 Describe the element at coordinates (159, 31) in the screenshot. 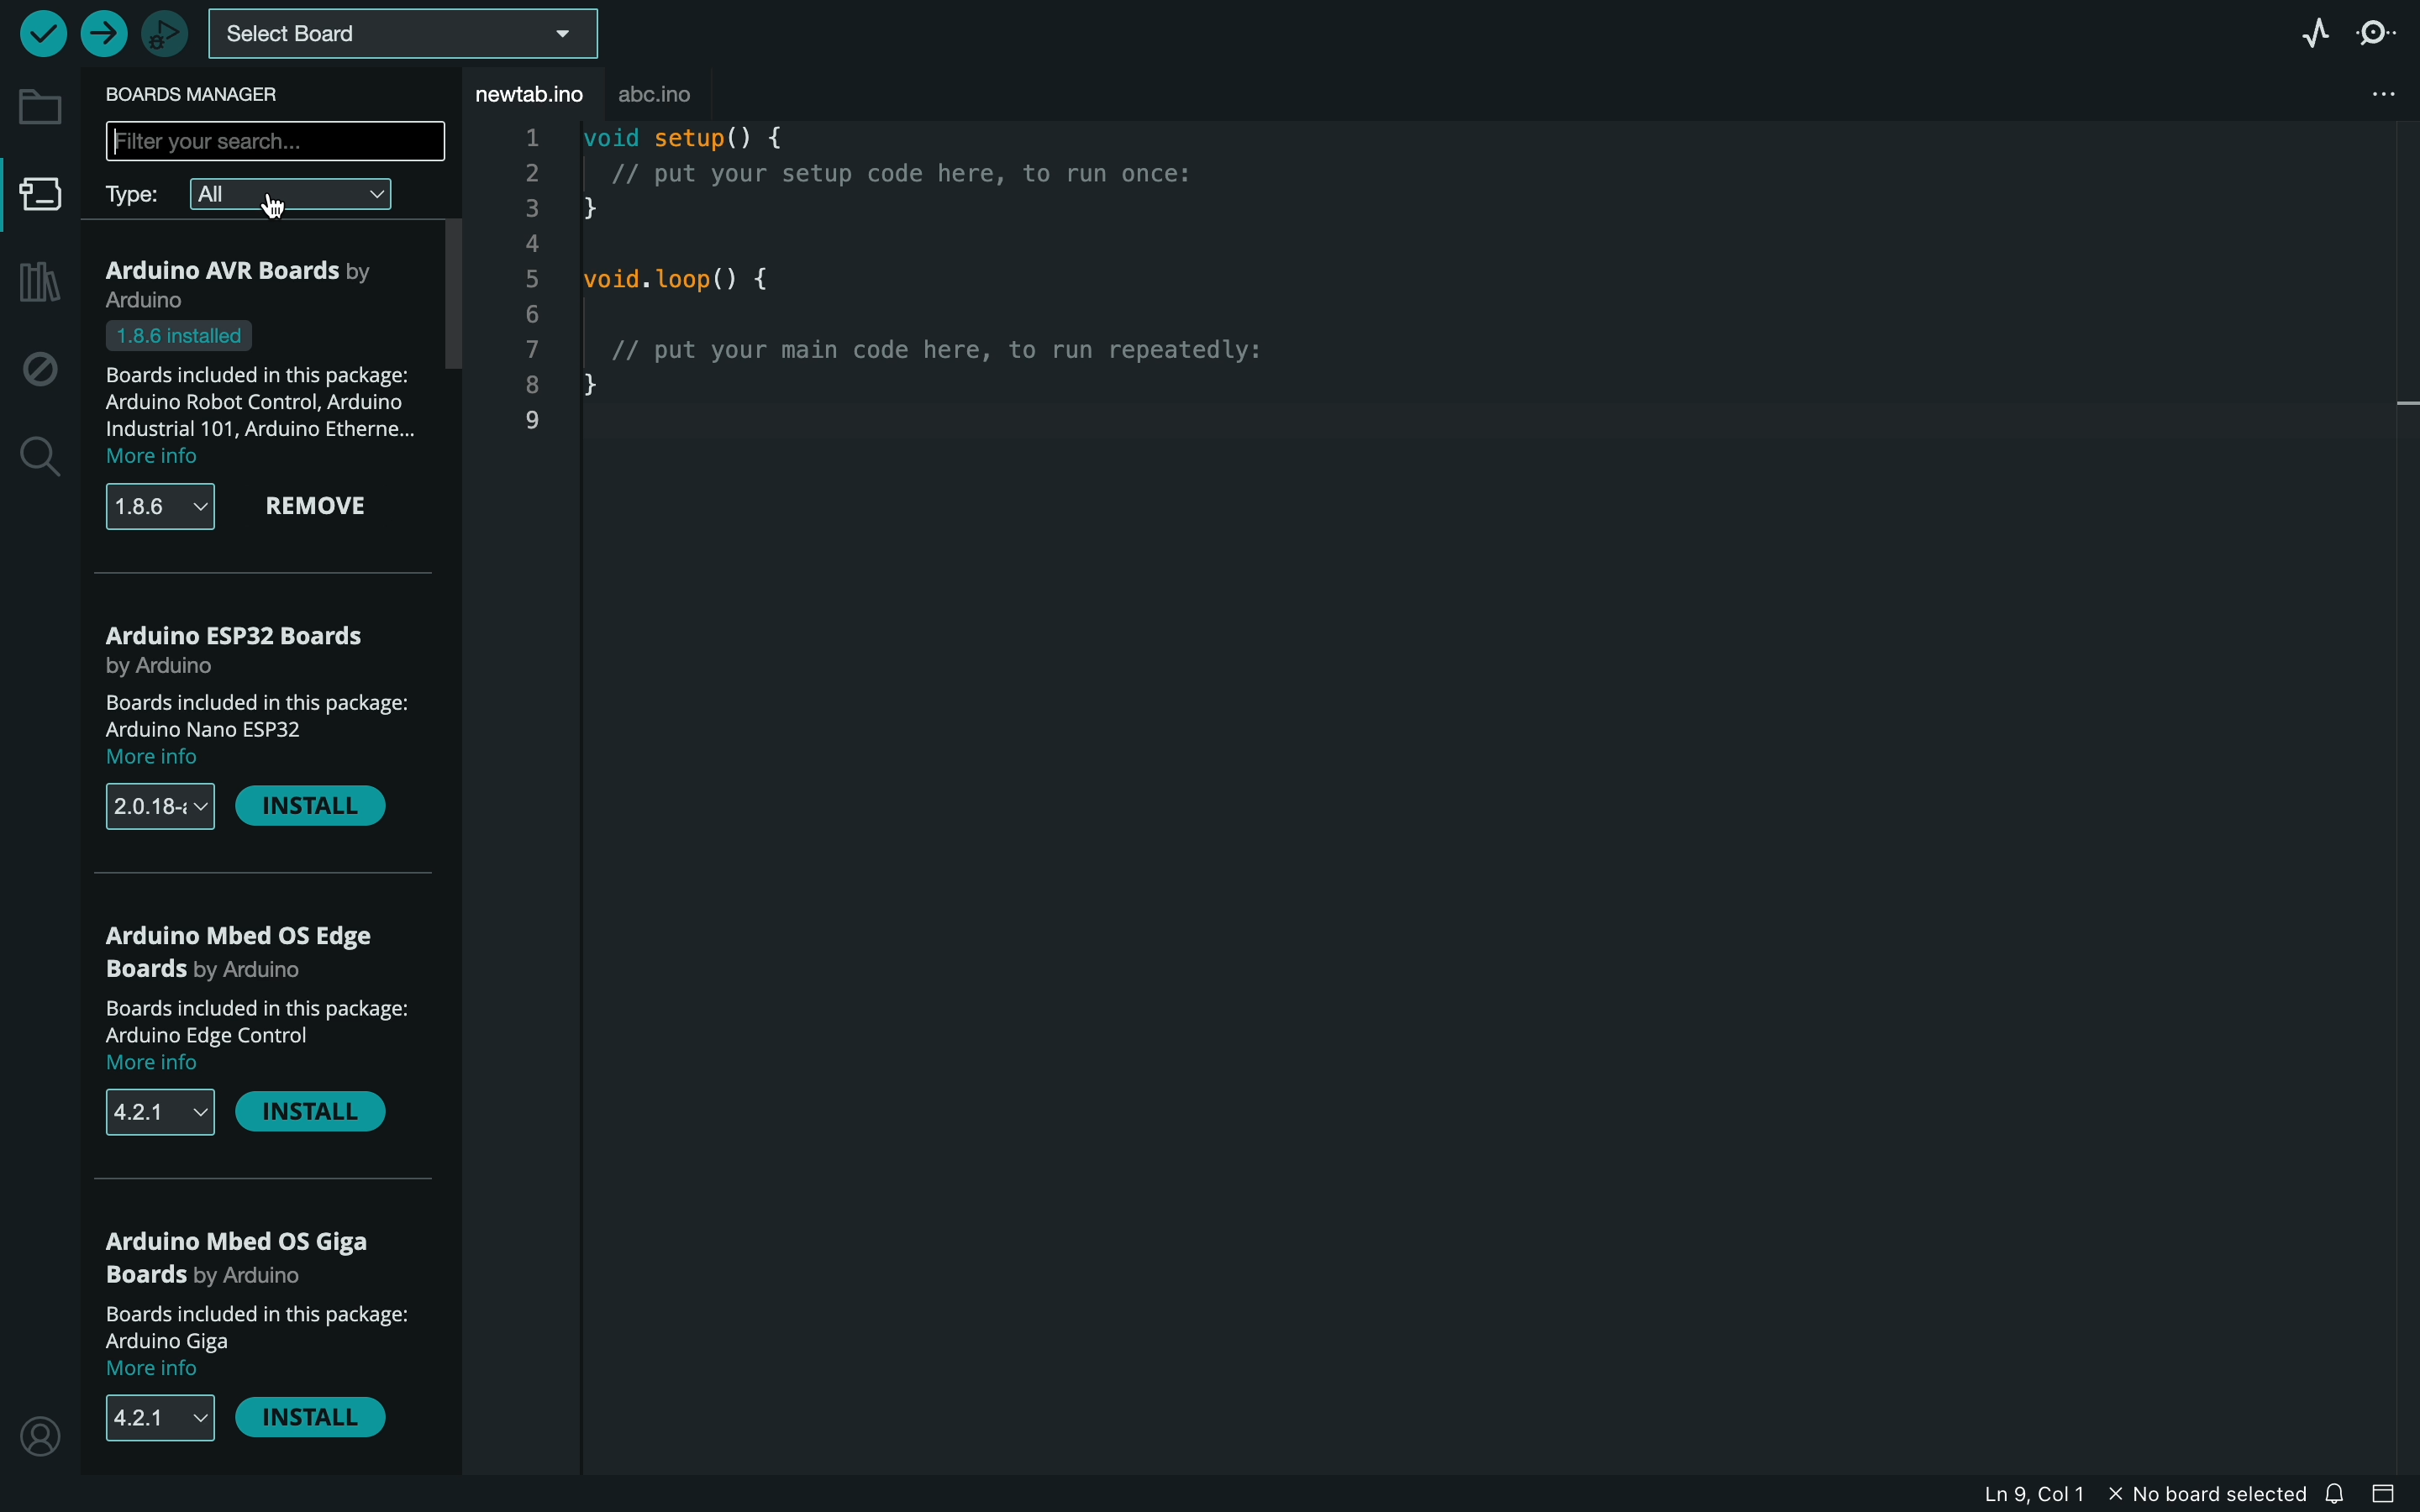

I see `debugger` at that location.